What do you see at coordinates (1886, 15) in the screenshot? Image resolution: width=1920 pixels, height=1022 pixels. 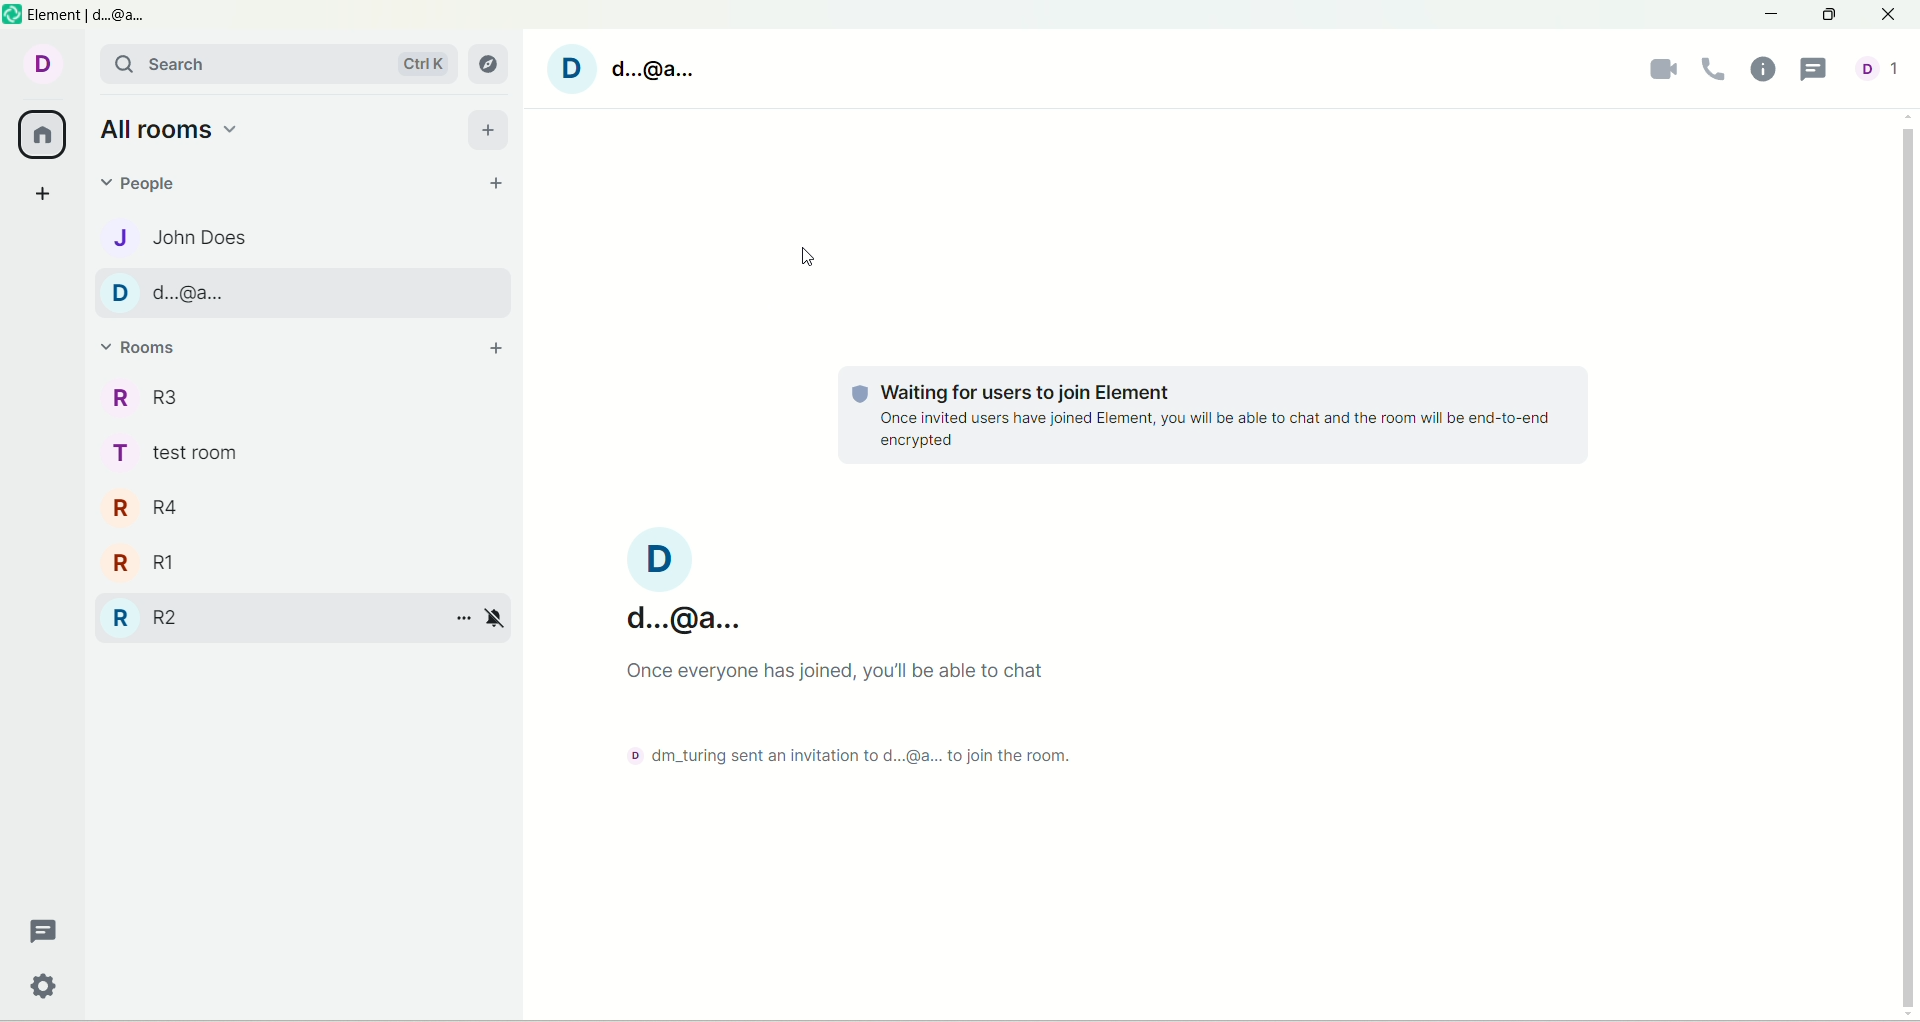 I see `close` at bounding box center [1886, 15].